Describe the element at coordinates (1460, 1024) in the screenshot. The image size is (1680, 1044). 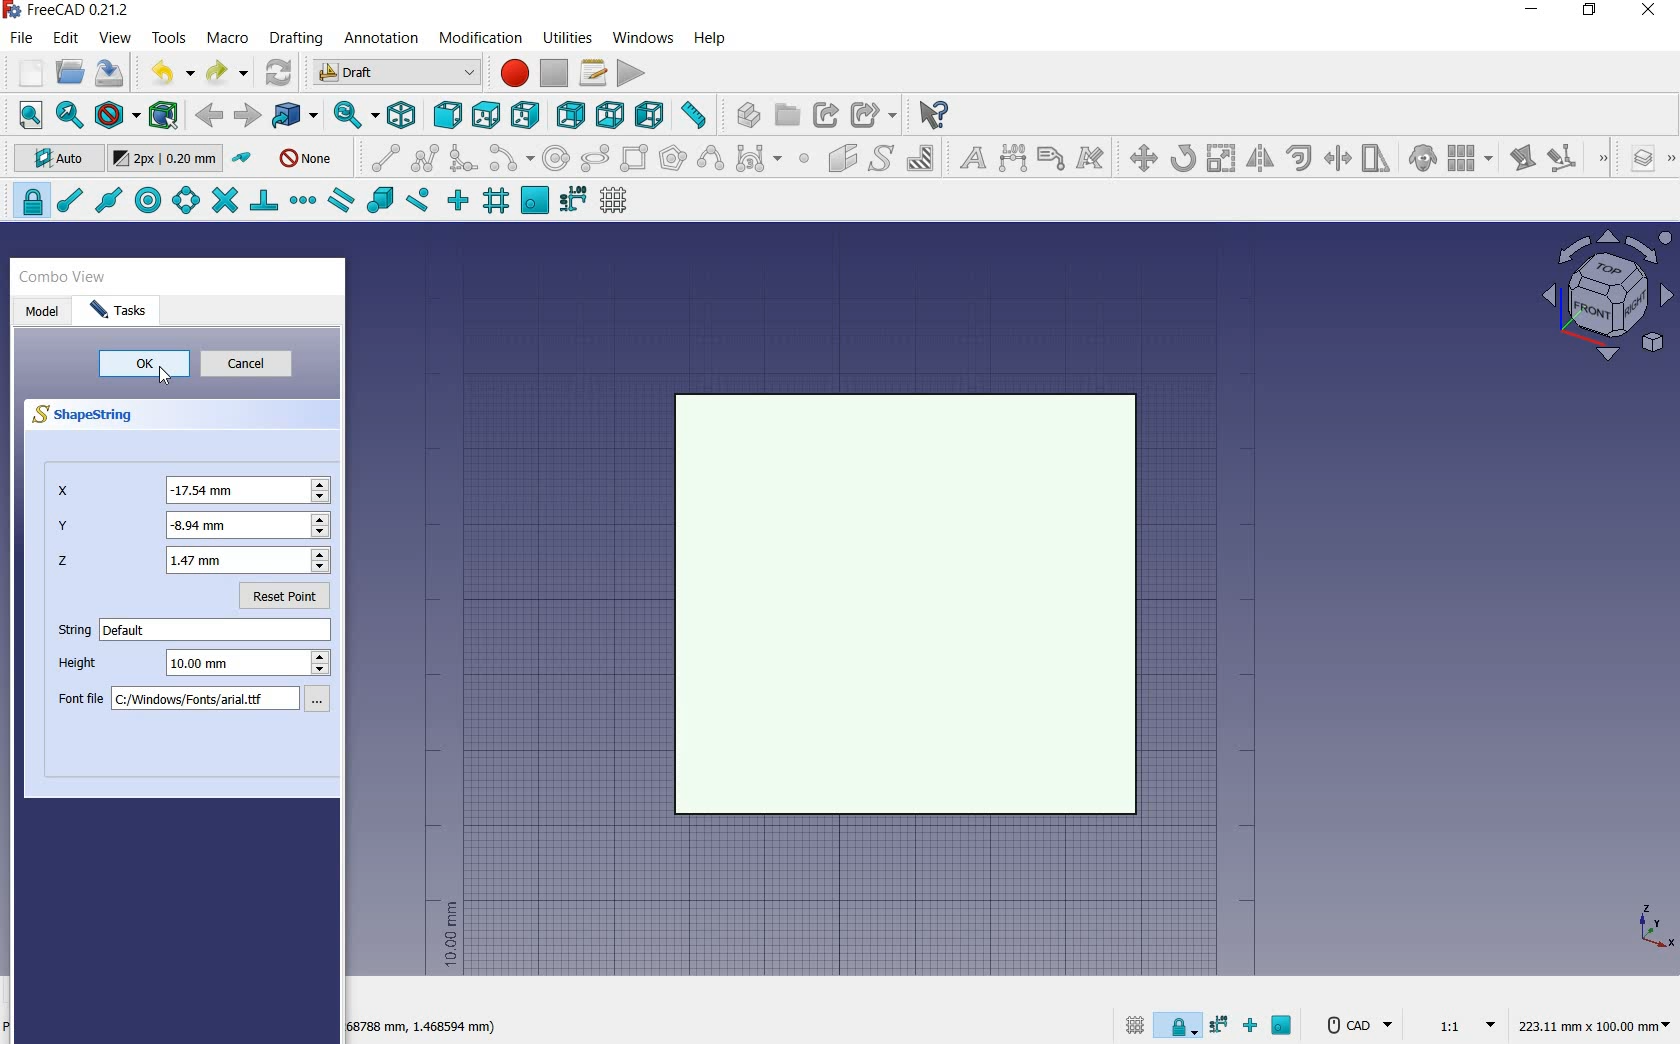
I see `set scale` at that location.